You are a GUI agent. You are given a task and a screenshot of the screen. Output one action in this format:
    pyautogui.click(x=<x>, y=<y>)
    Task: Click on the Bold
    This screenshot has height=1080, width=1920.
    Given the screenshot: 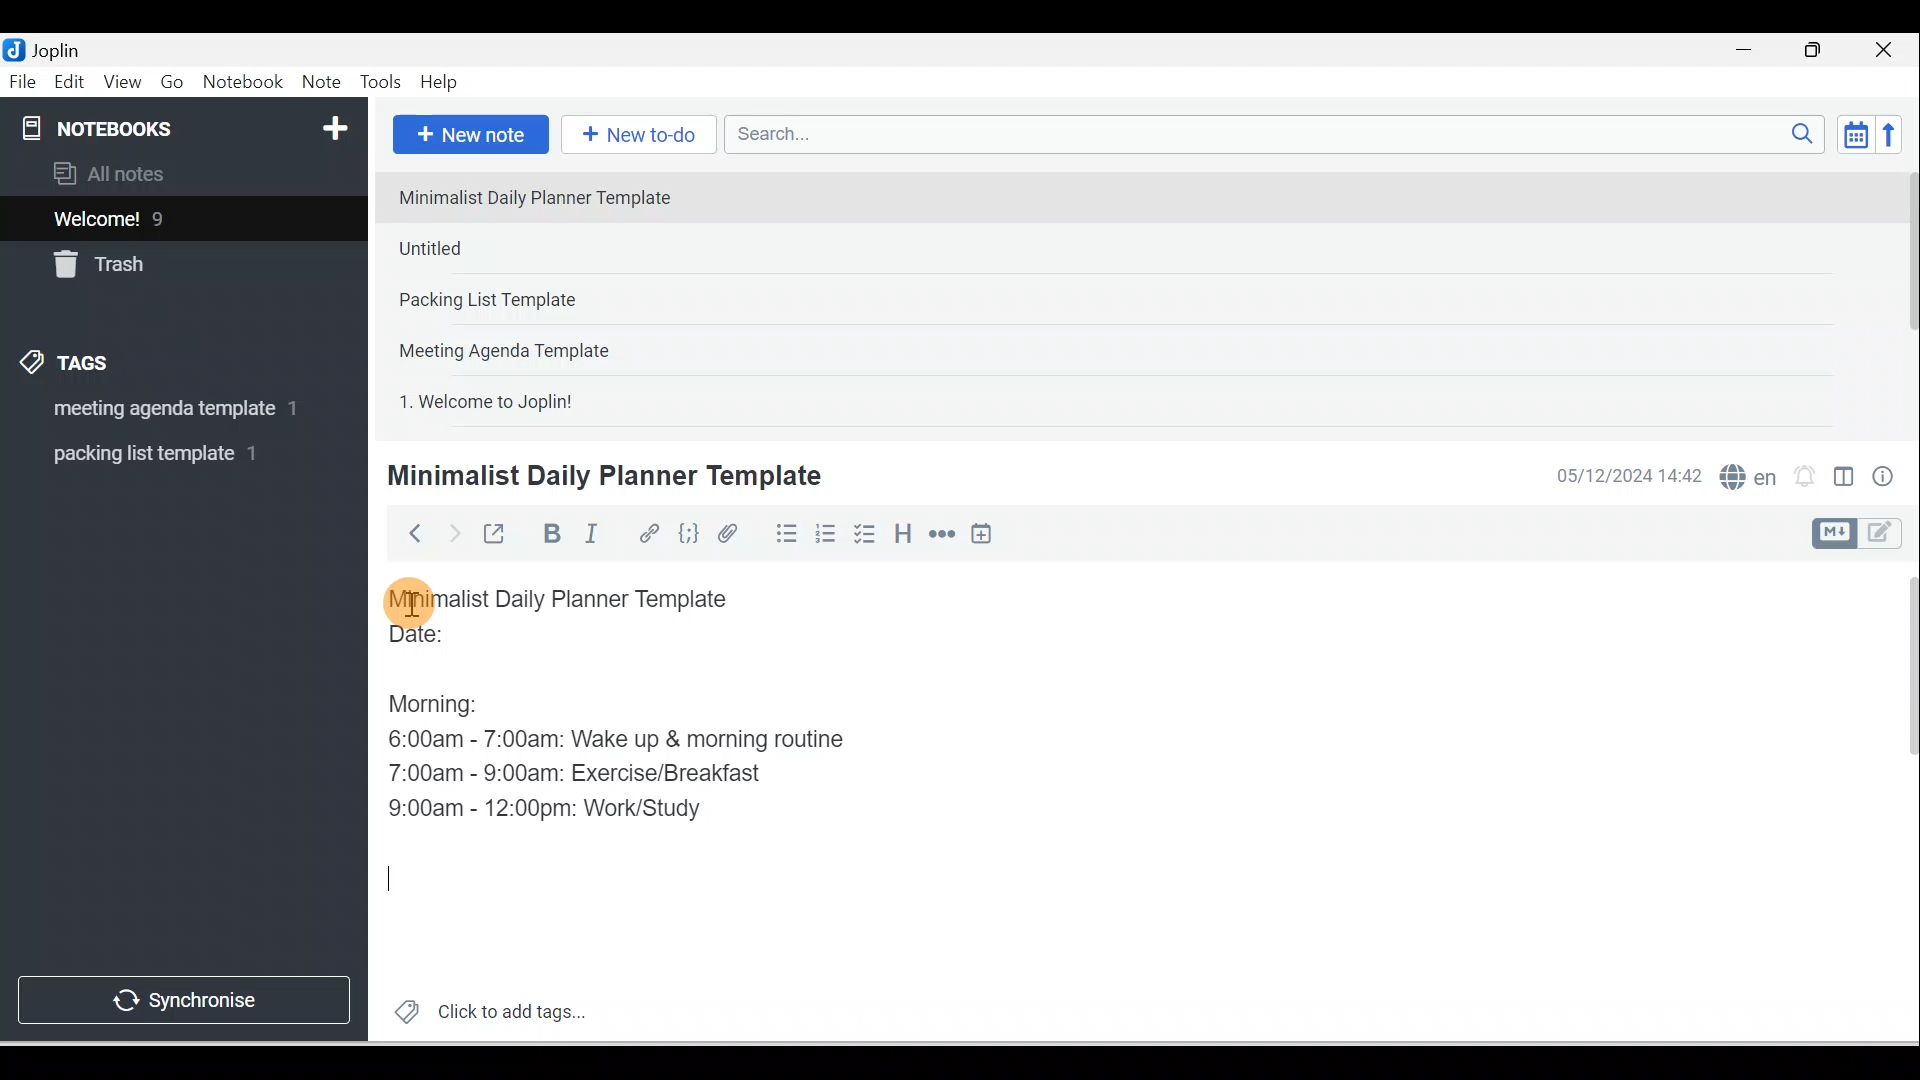 What is the action you would take?
    pyautogui.click(x=549, y=534)
    